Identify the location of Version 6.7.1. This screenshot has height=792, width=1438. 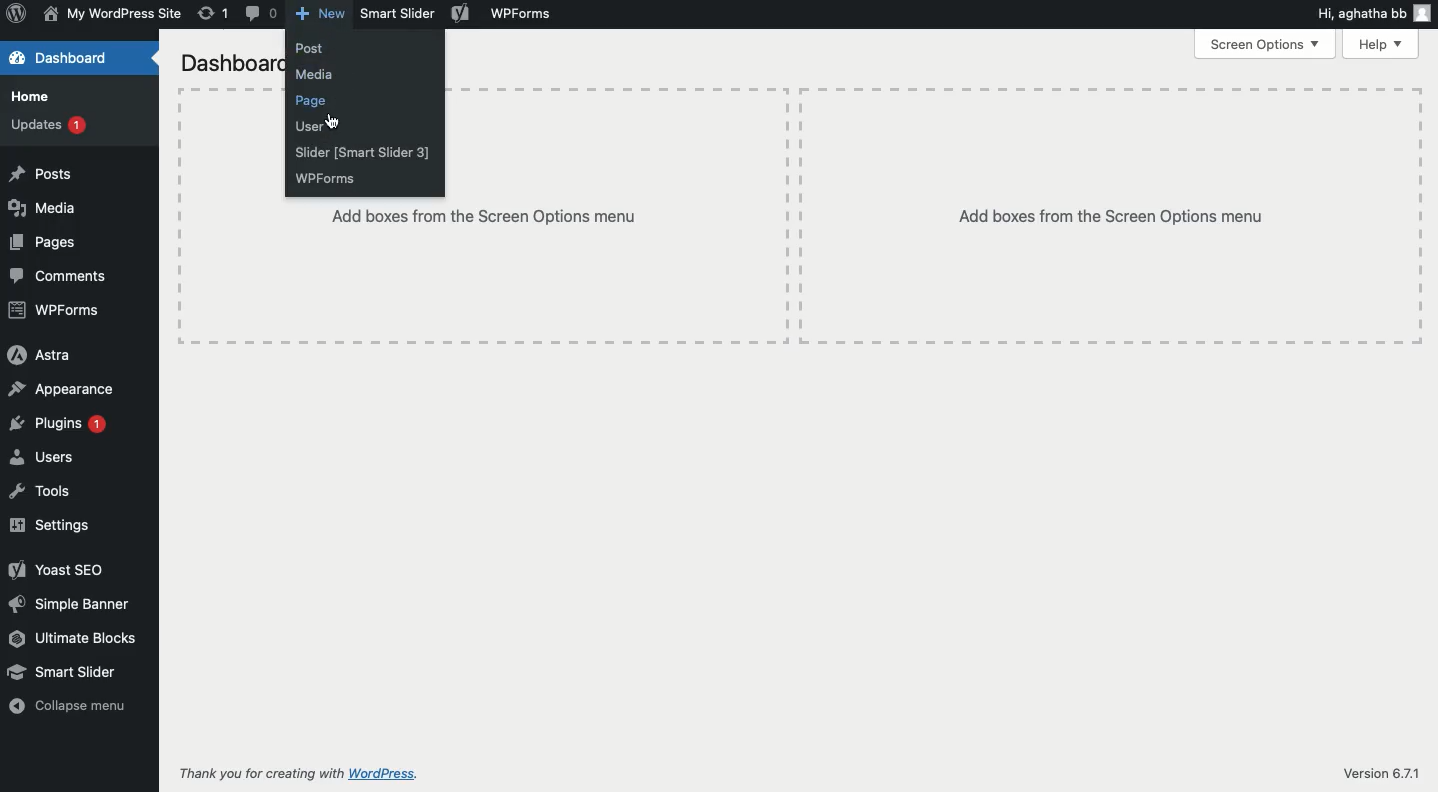
(1381, 773).